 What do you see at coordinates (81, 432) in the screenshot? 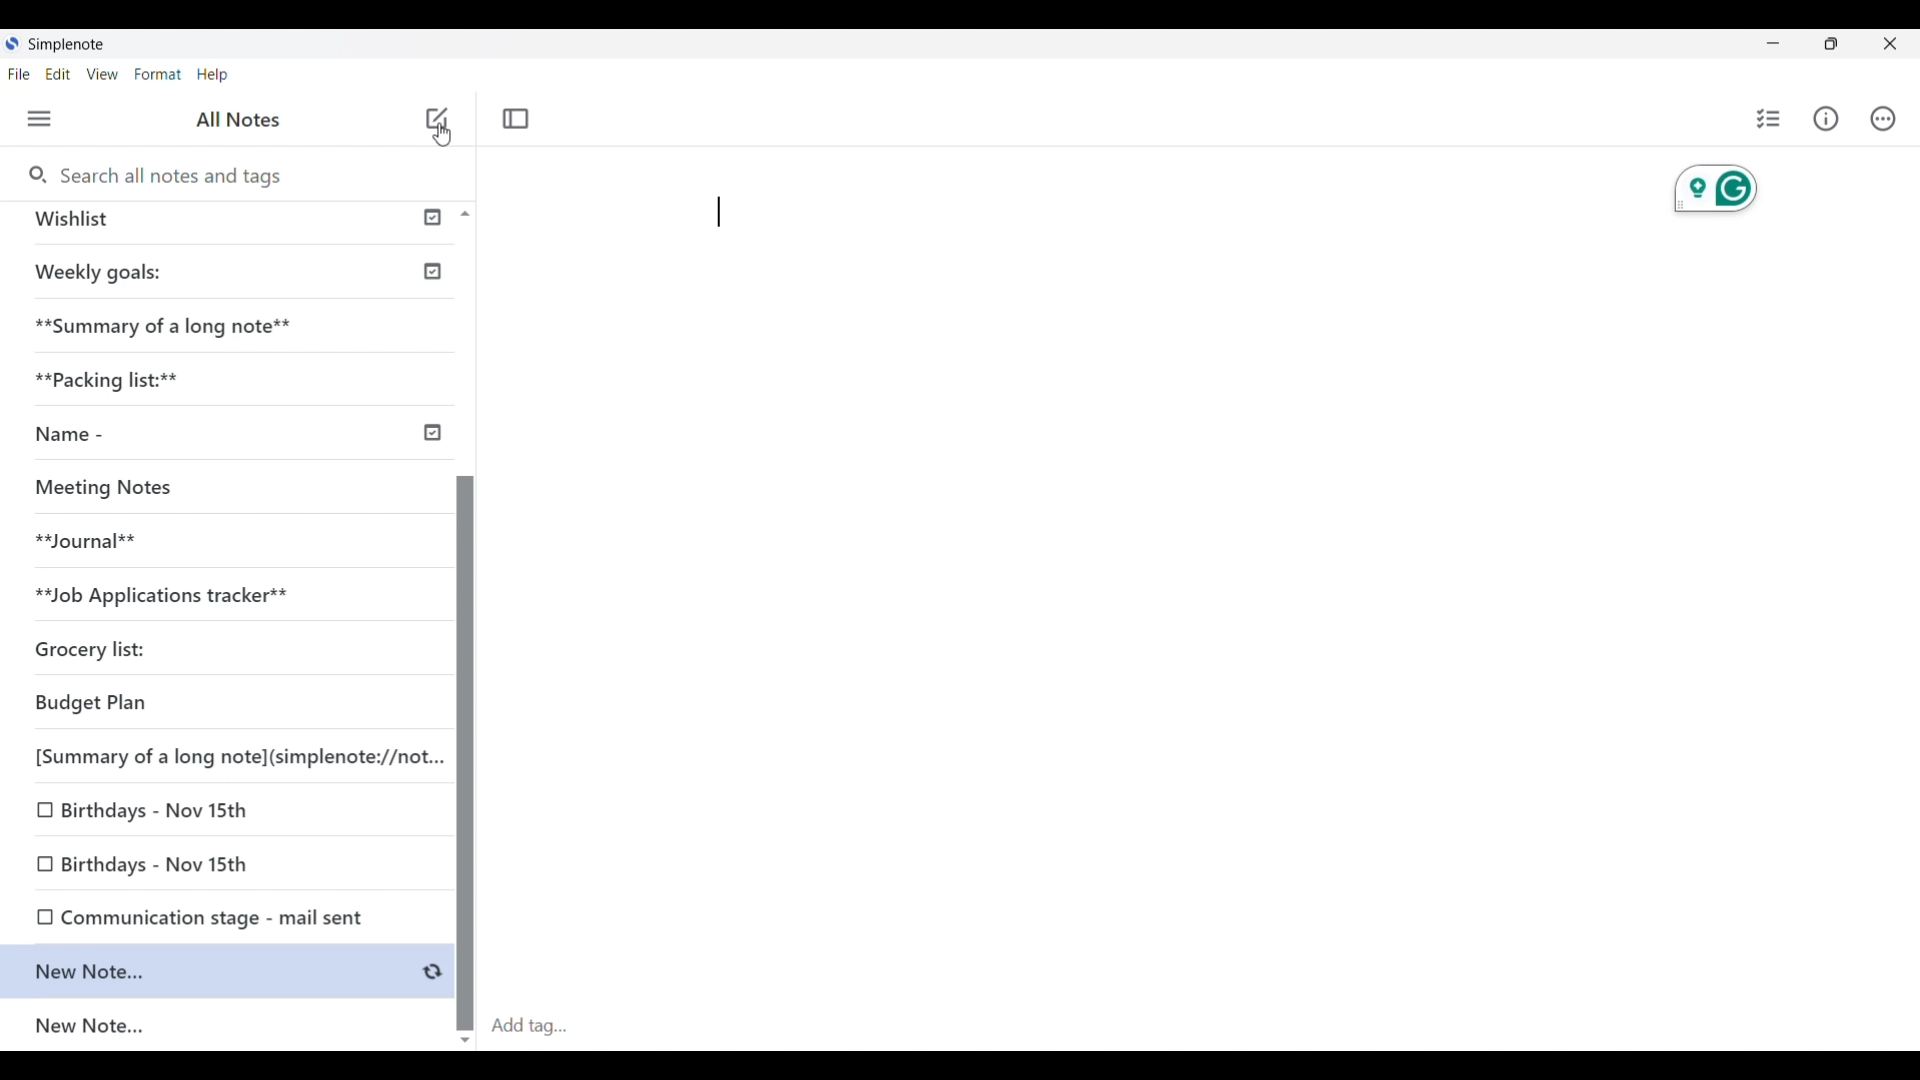
I see `Name -` at bounding box center [81, 432].